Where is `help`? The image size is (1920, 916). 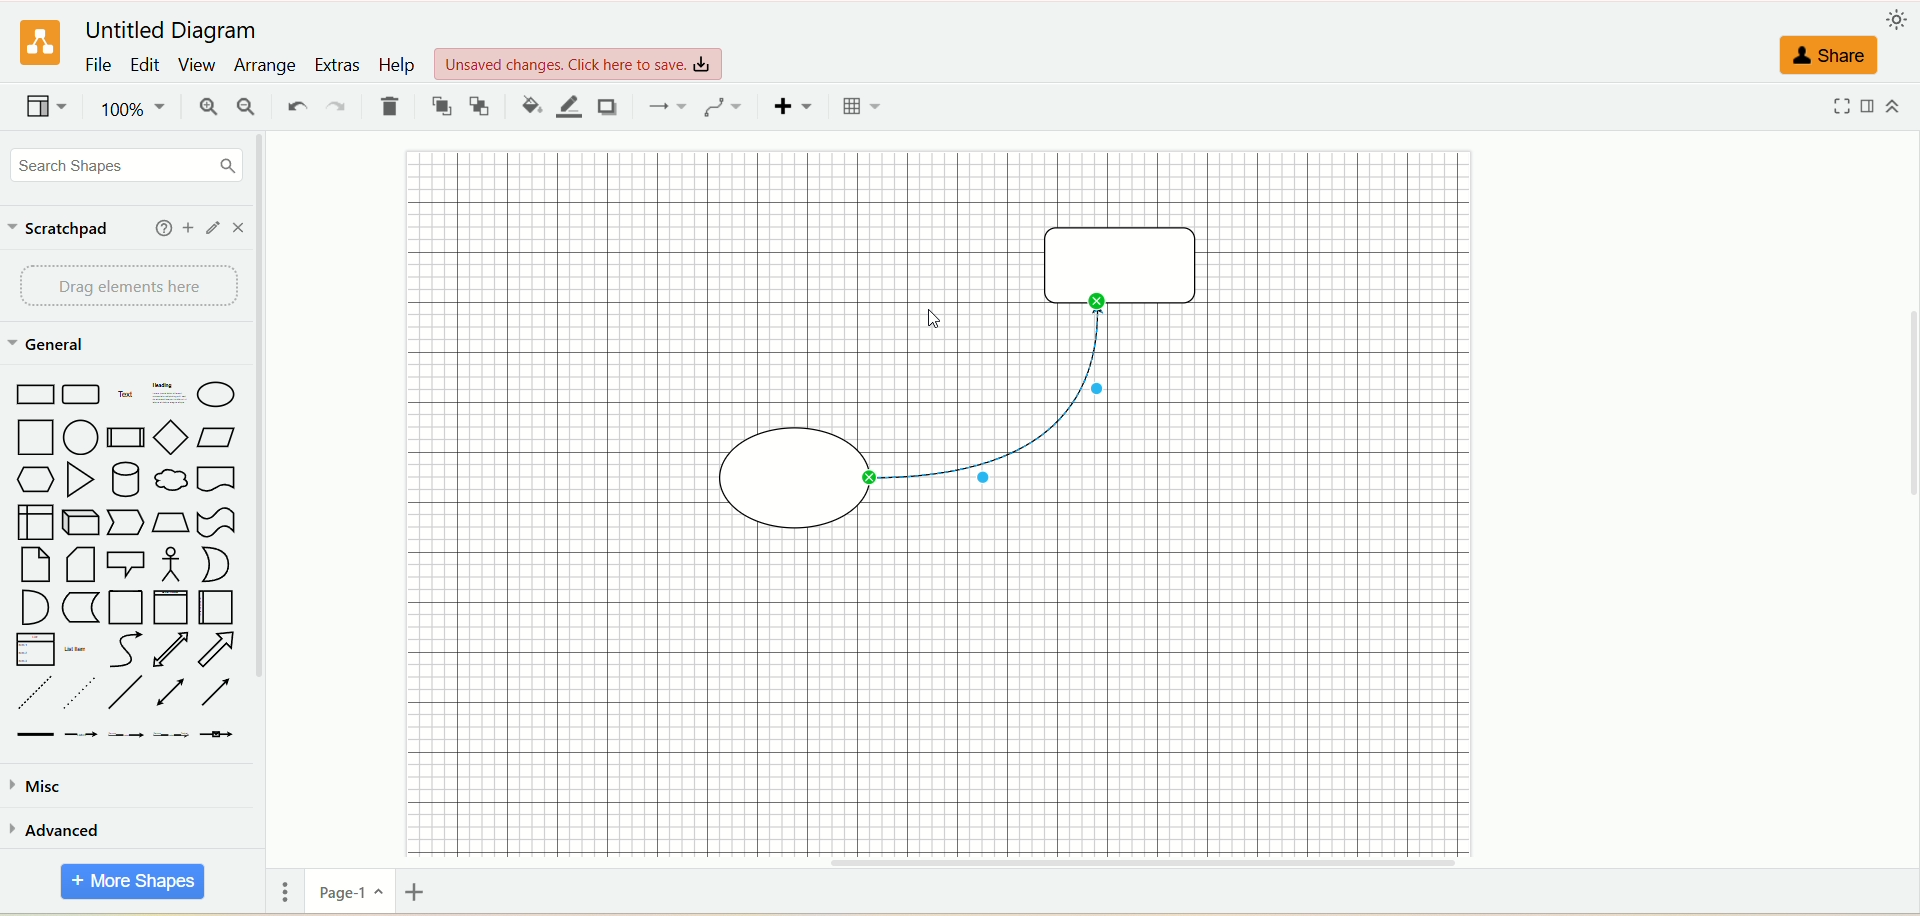
help is located at coordinates (161, 228).